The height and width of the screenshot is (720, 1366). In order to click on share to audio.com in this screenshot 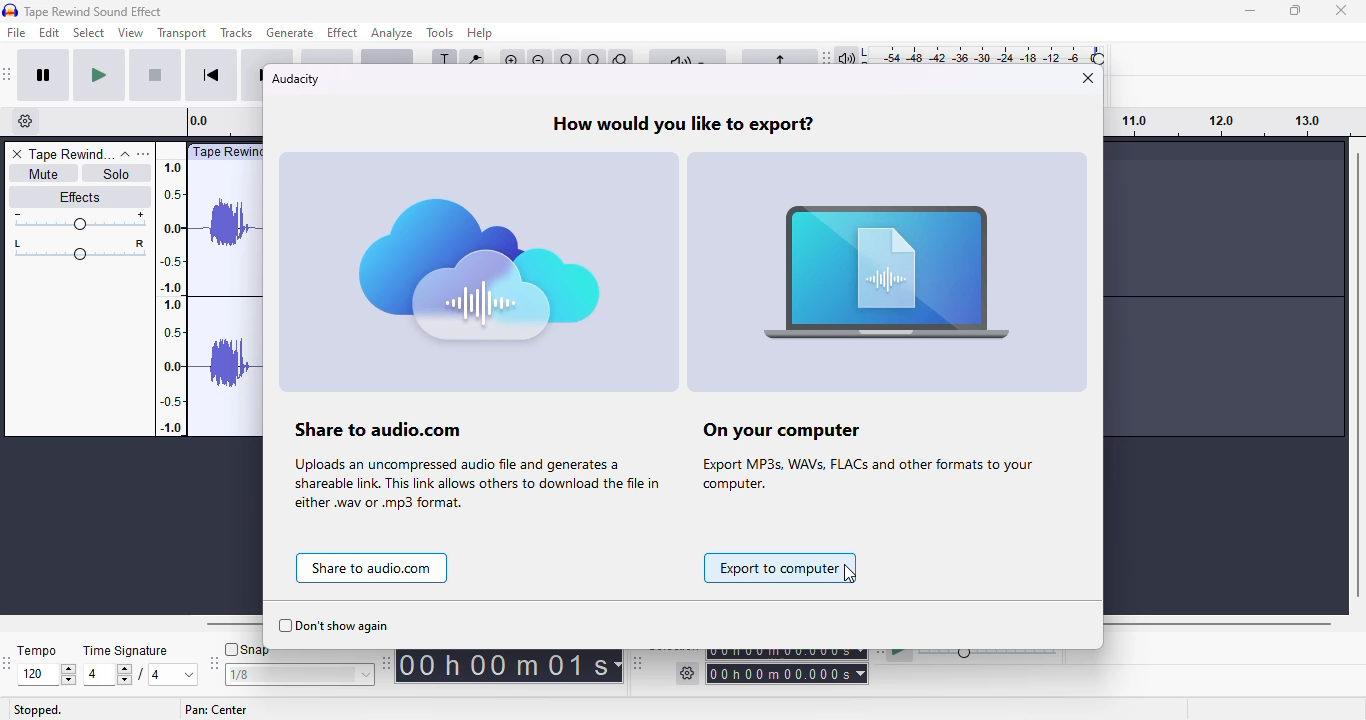, I will do `click(372, 568)`.